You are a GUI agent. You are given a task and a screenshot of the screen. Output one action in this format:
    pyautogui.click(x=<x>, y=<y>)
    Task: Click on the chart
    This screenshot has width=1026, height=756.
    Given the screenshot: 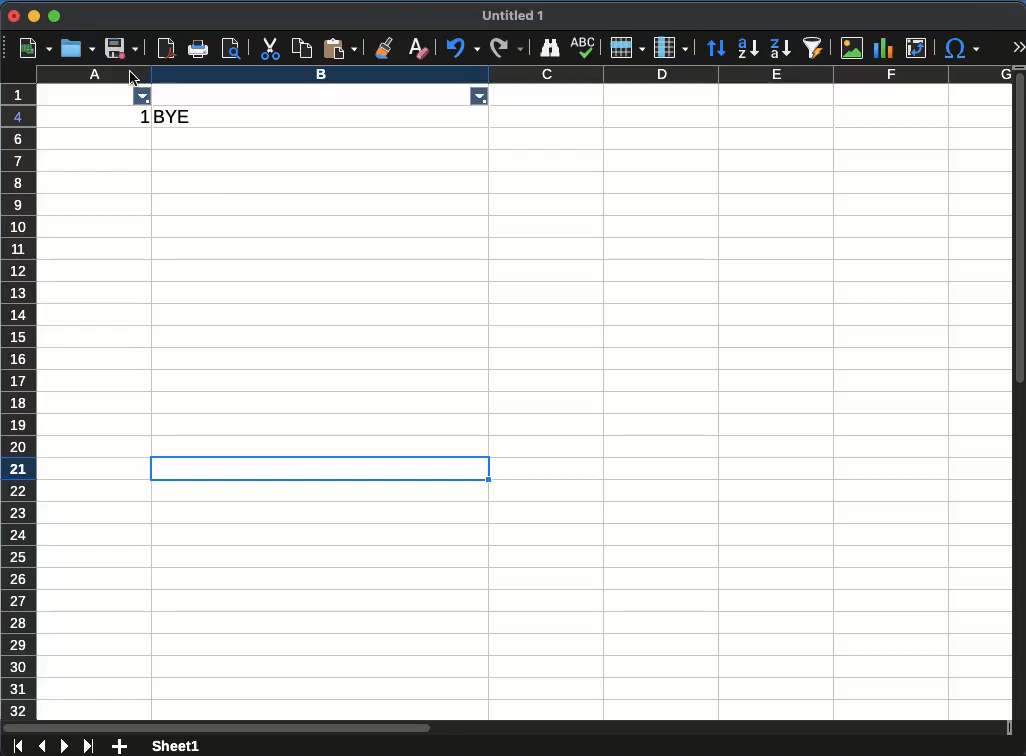 What is the action you would take?
    pyautogui.click(x=851, y=47)
    